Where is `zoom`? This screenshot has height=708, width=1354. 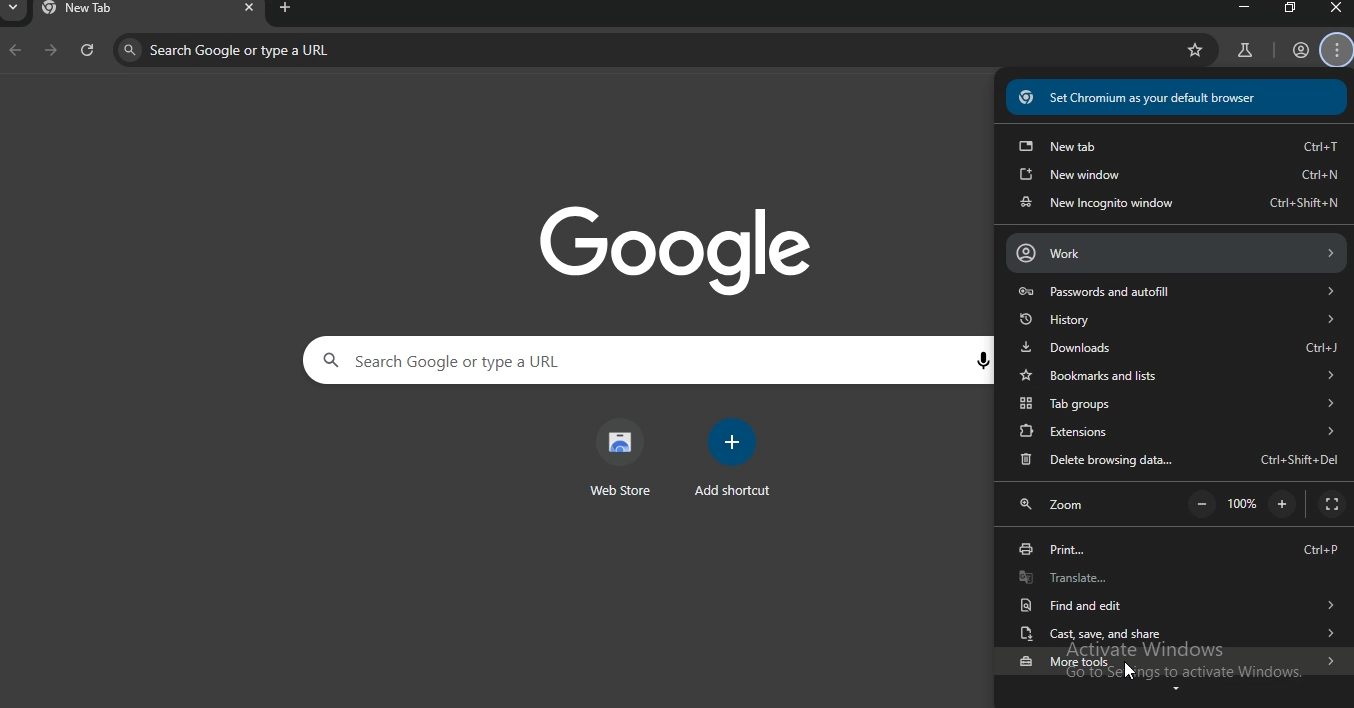
zoom is located at coordinates (1052, 506).